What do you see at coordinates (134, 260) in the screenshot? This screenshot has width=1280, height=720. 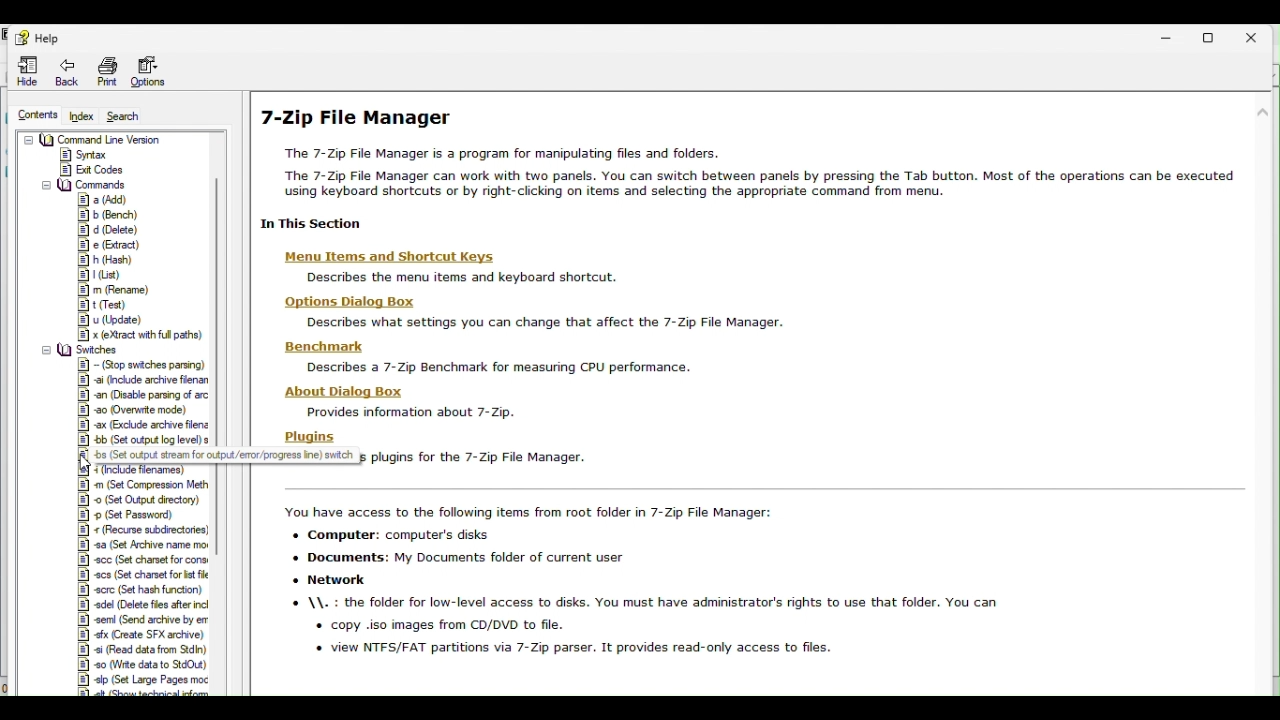 I see `Commands` at bounding box center [134, 260].